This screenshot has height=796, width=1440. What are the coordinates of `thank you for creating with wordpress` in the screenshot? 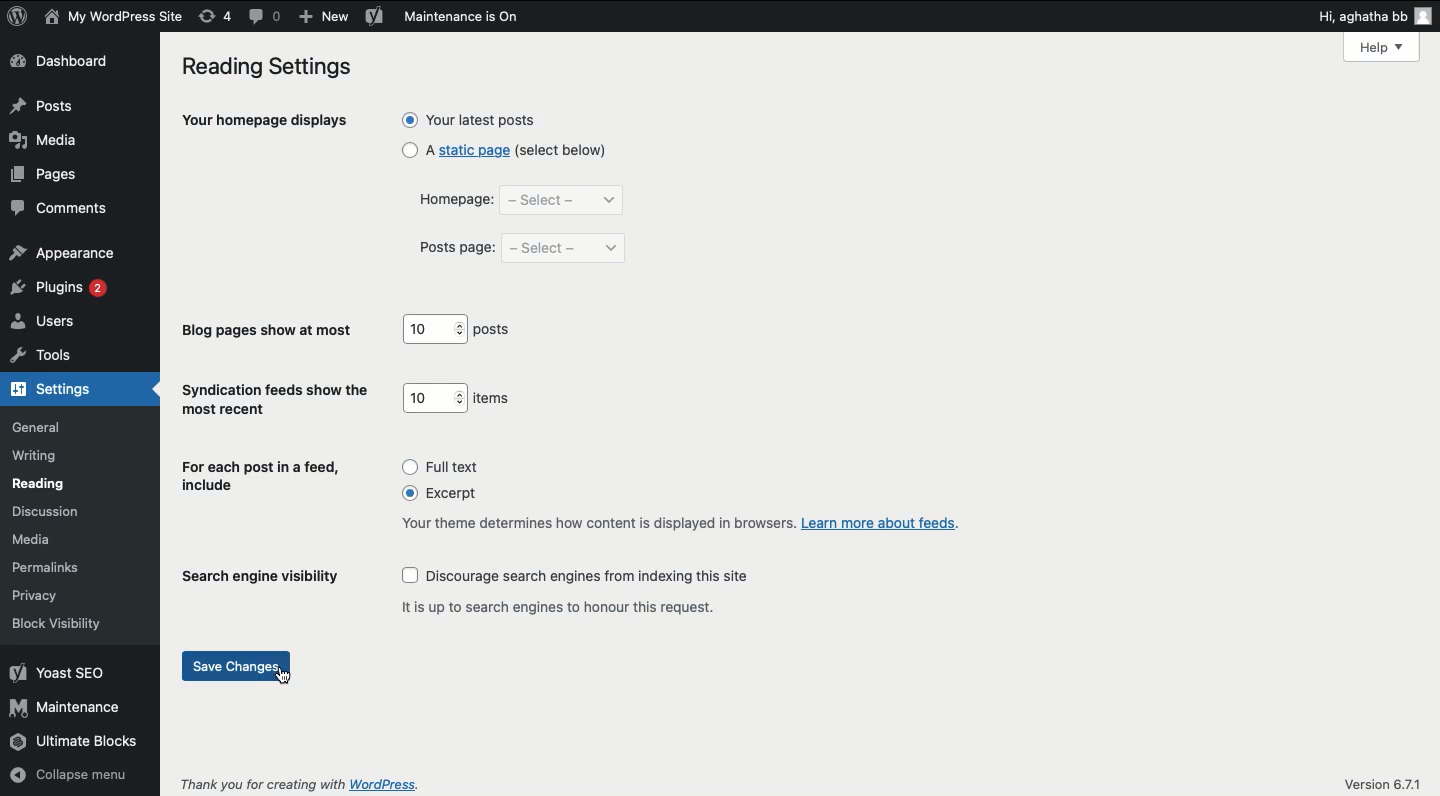 It's located at (301, 782).